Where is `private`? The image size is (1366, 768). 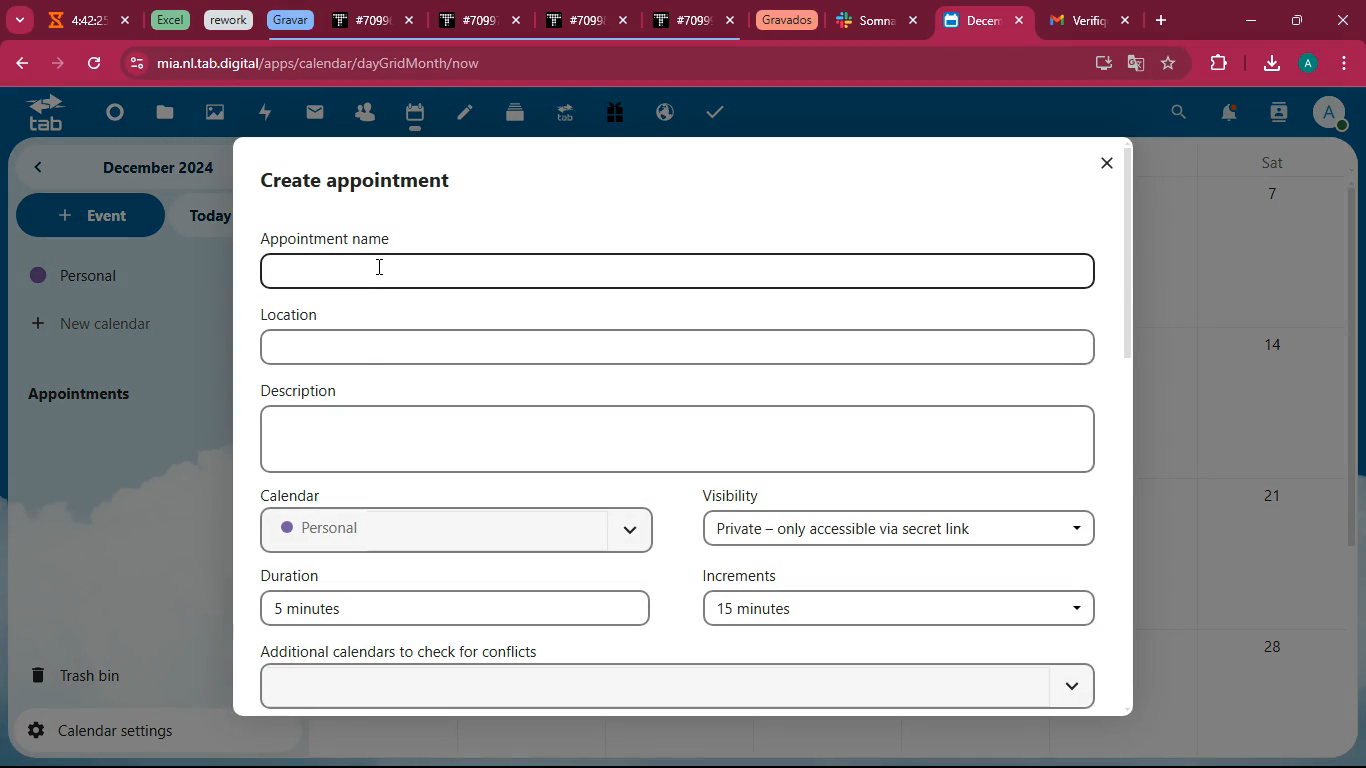
private is located at coordinates (901, 529).